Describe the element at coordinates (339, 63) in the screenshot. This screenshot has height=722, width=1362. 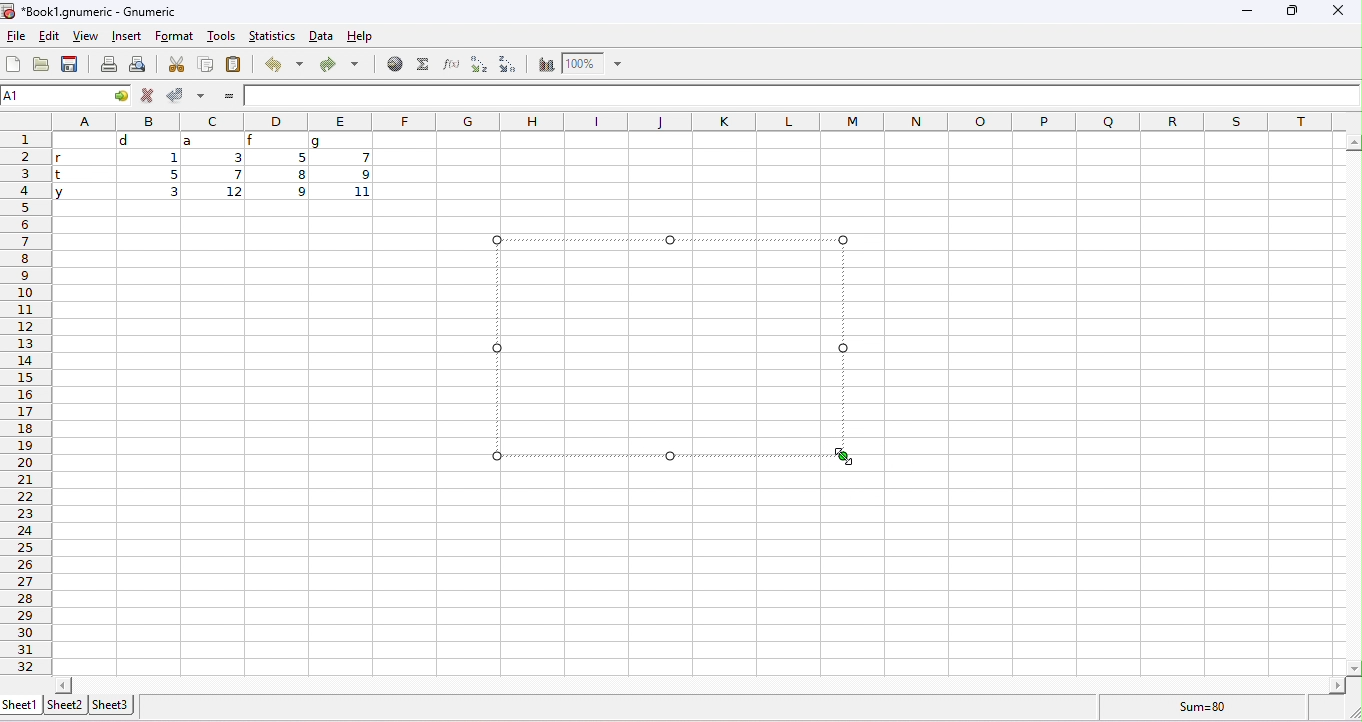
I see `redo` at that location.